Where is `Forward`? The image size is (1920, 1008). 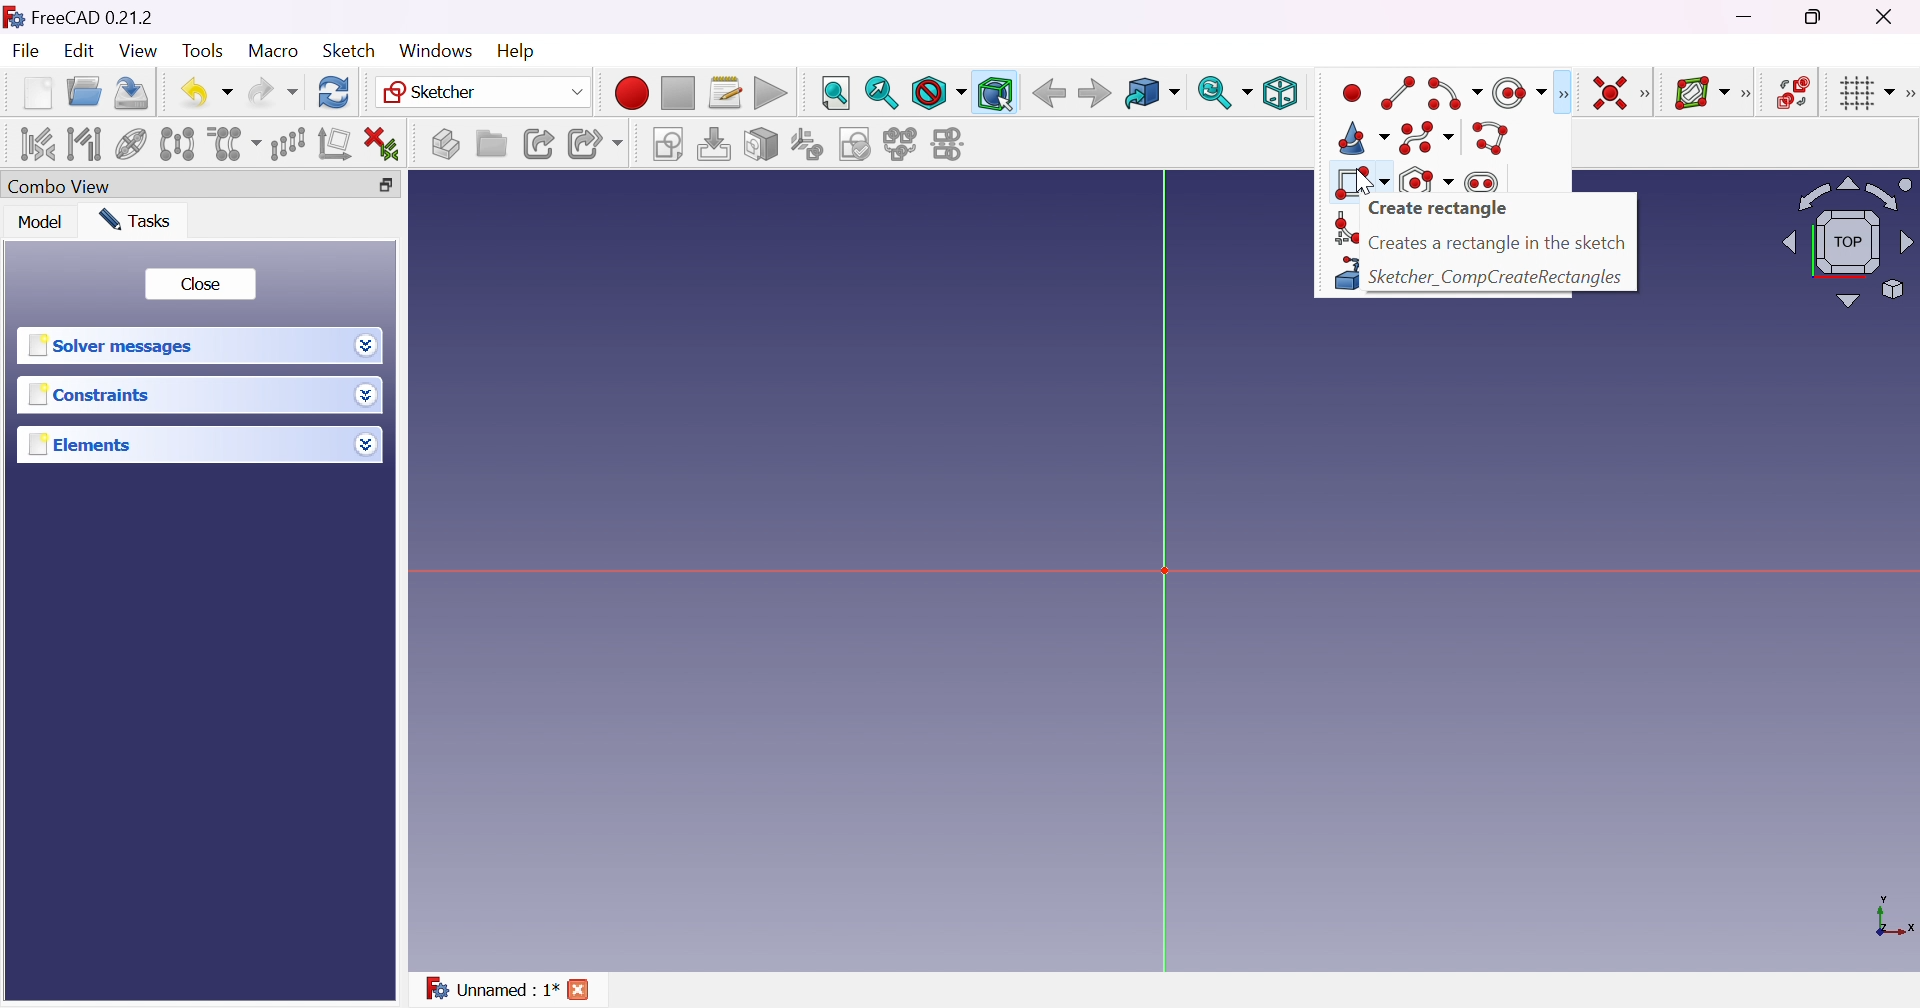
Forward is located at coordinates (1094, 94).